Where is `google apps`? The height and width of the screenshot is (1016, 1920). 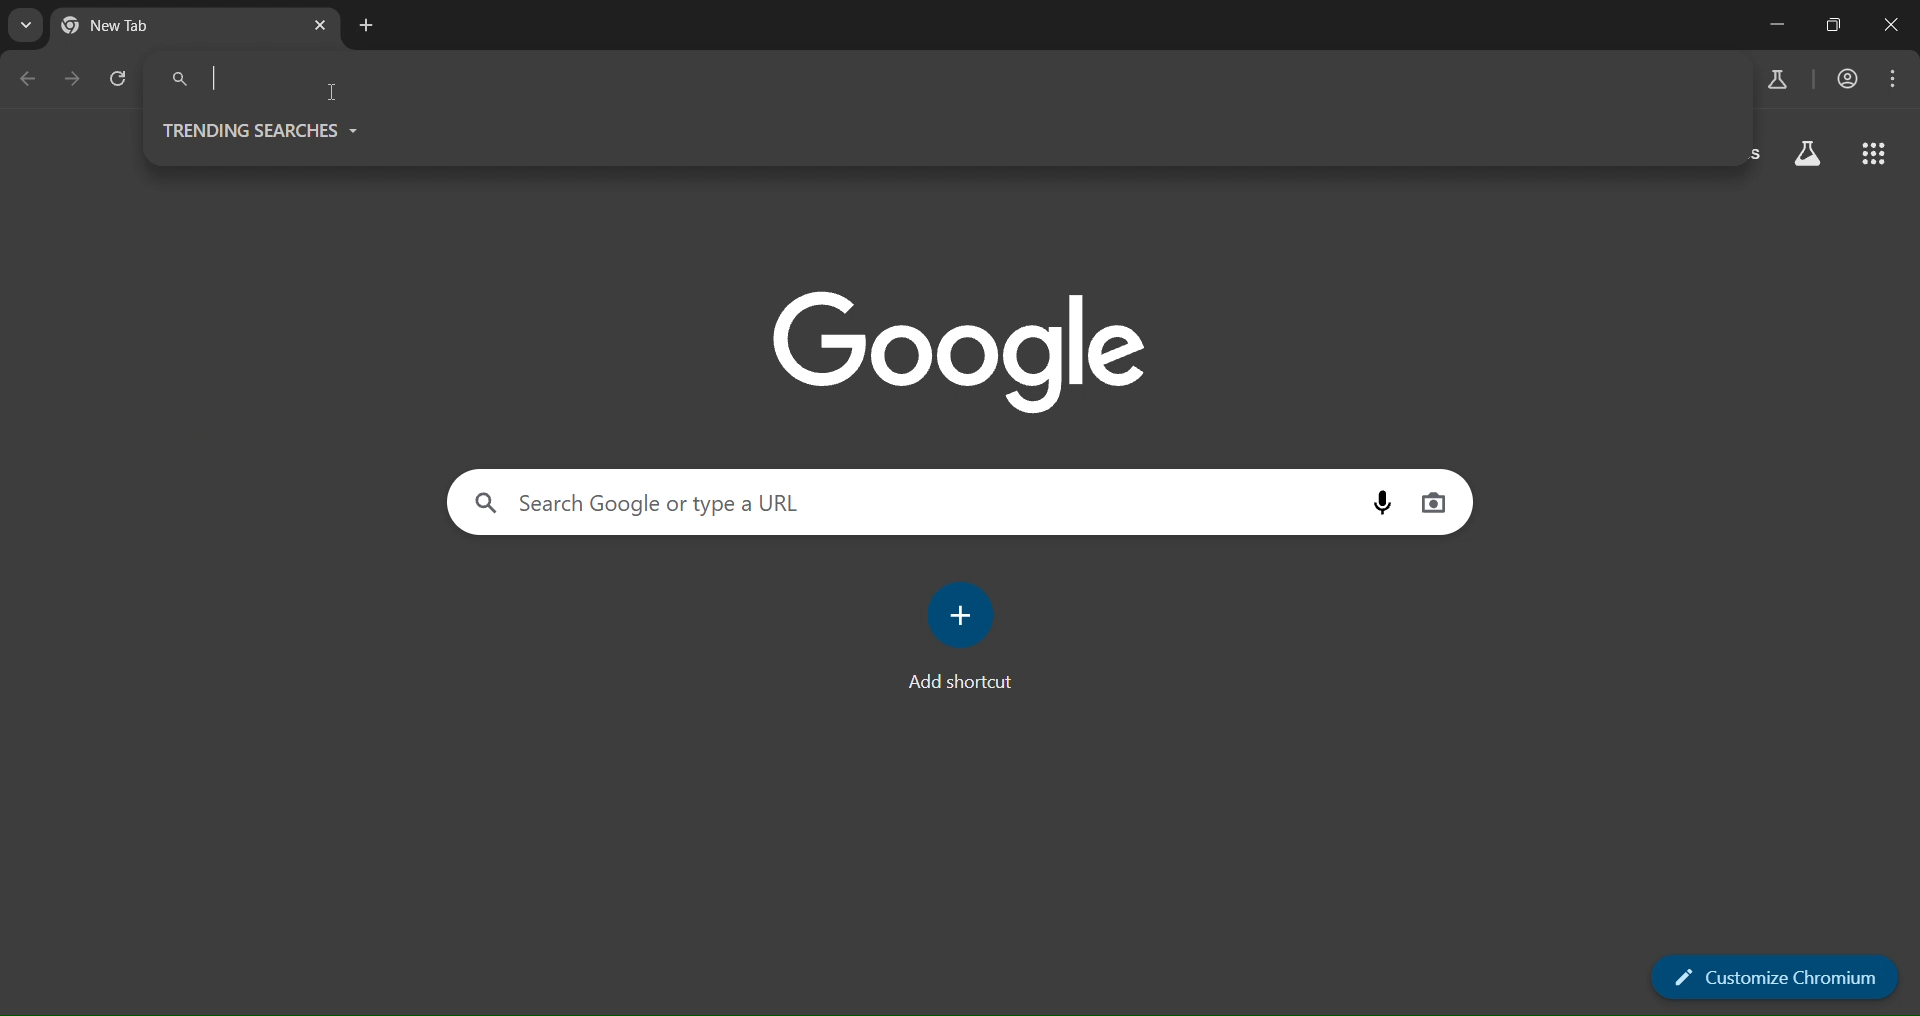
google apps is located at coordinates (1877, 151).